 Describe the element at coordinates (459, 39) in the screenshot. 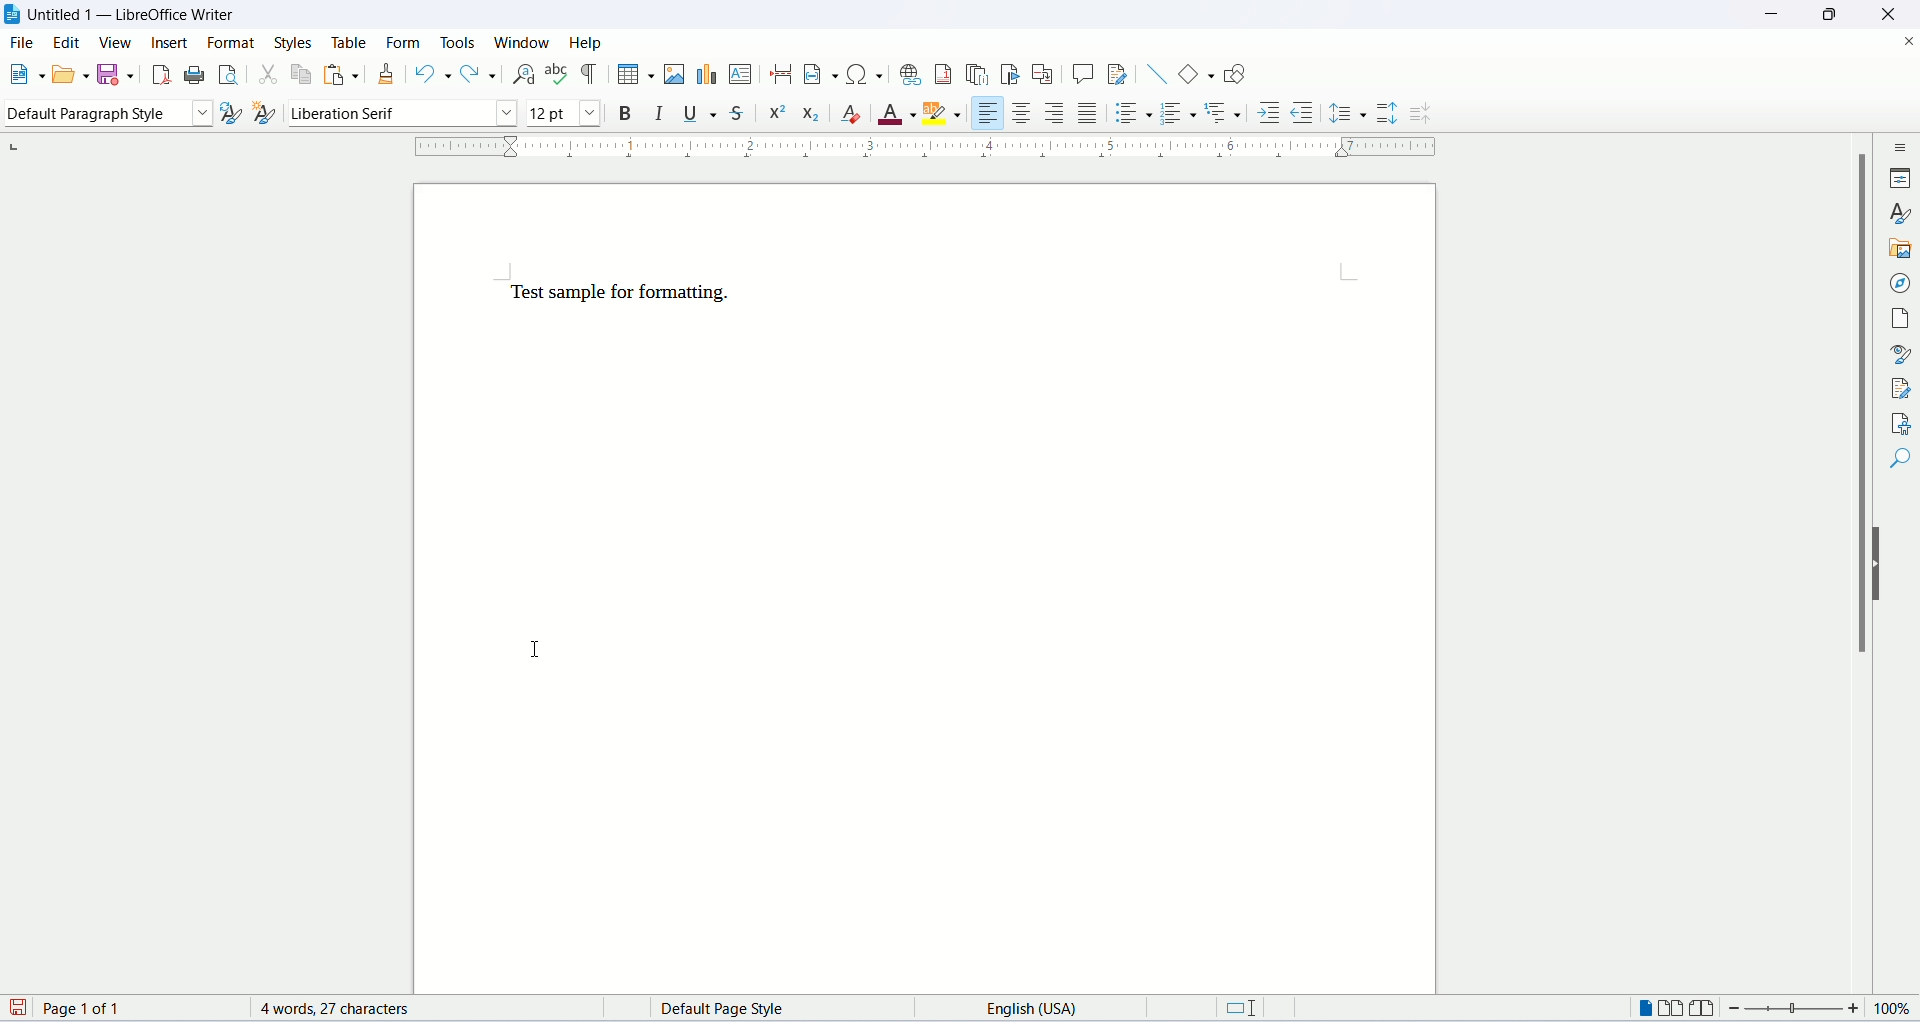

I see `tools` at that location.